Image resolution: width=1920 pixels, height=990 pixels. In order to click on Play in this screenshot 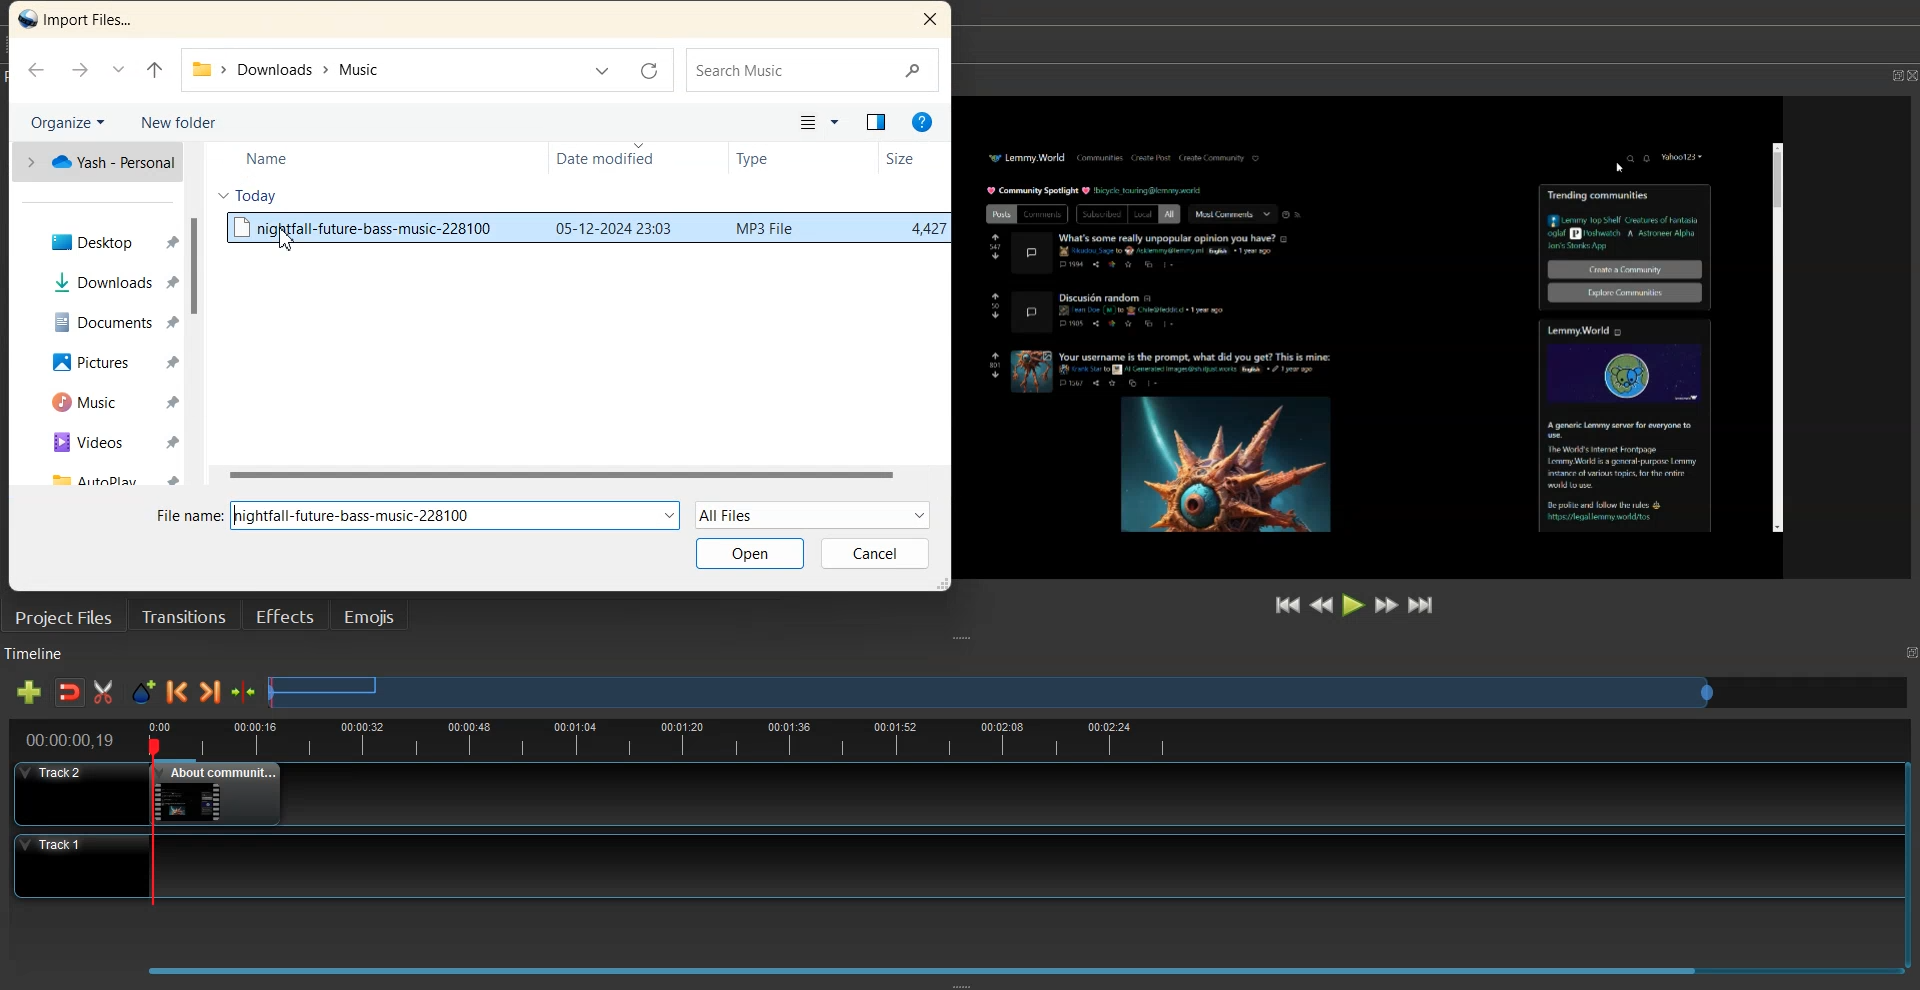, I will do `click(1355, 604)`.